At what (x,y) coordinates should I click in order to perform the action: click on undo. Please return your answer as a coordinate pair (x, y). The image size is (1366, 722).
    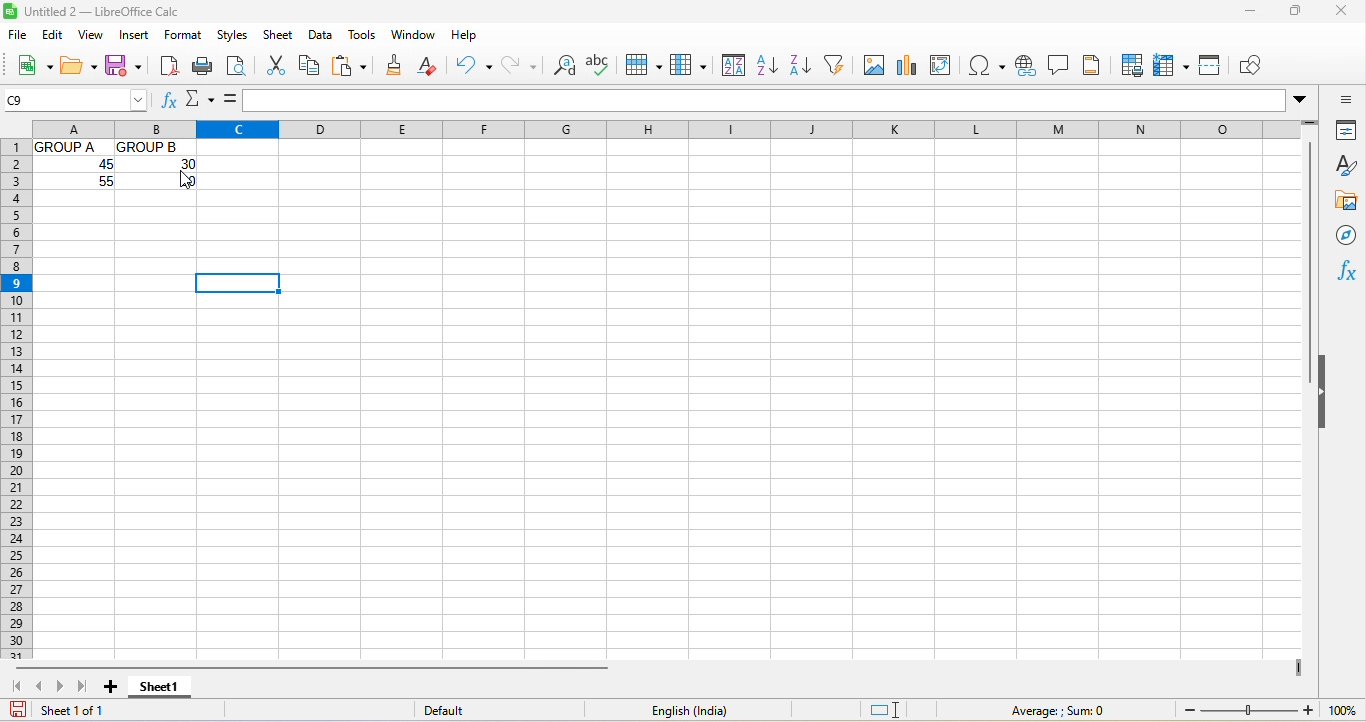
    Looking at the image, I should click on (478, 65).